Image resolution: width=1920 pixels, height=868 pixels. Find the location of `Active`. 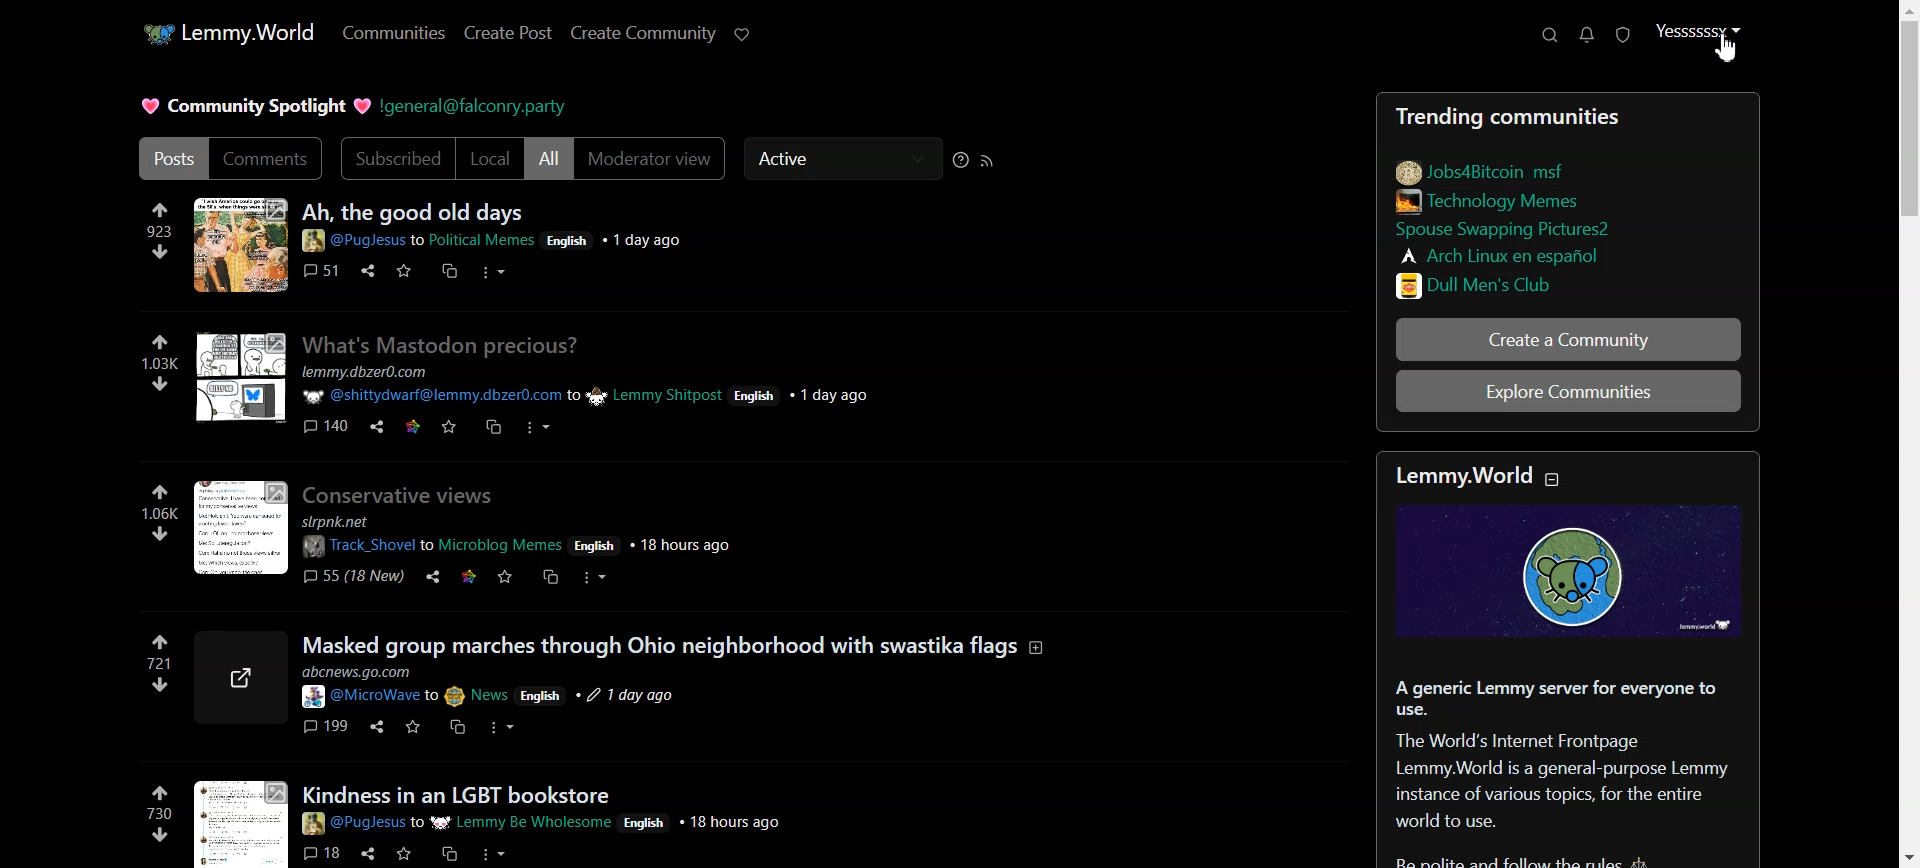

Active is located at coordinates (841, 160).